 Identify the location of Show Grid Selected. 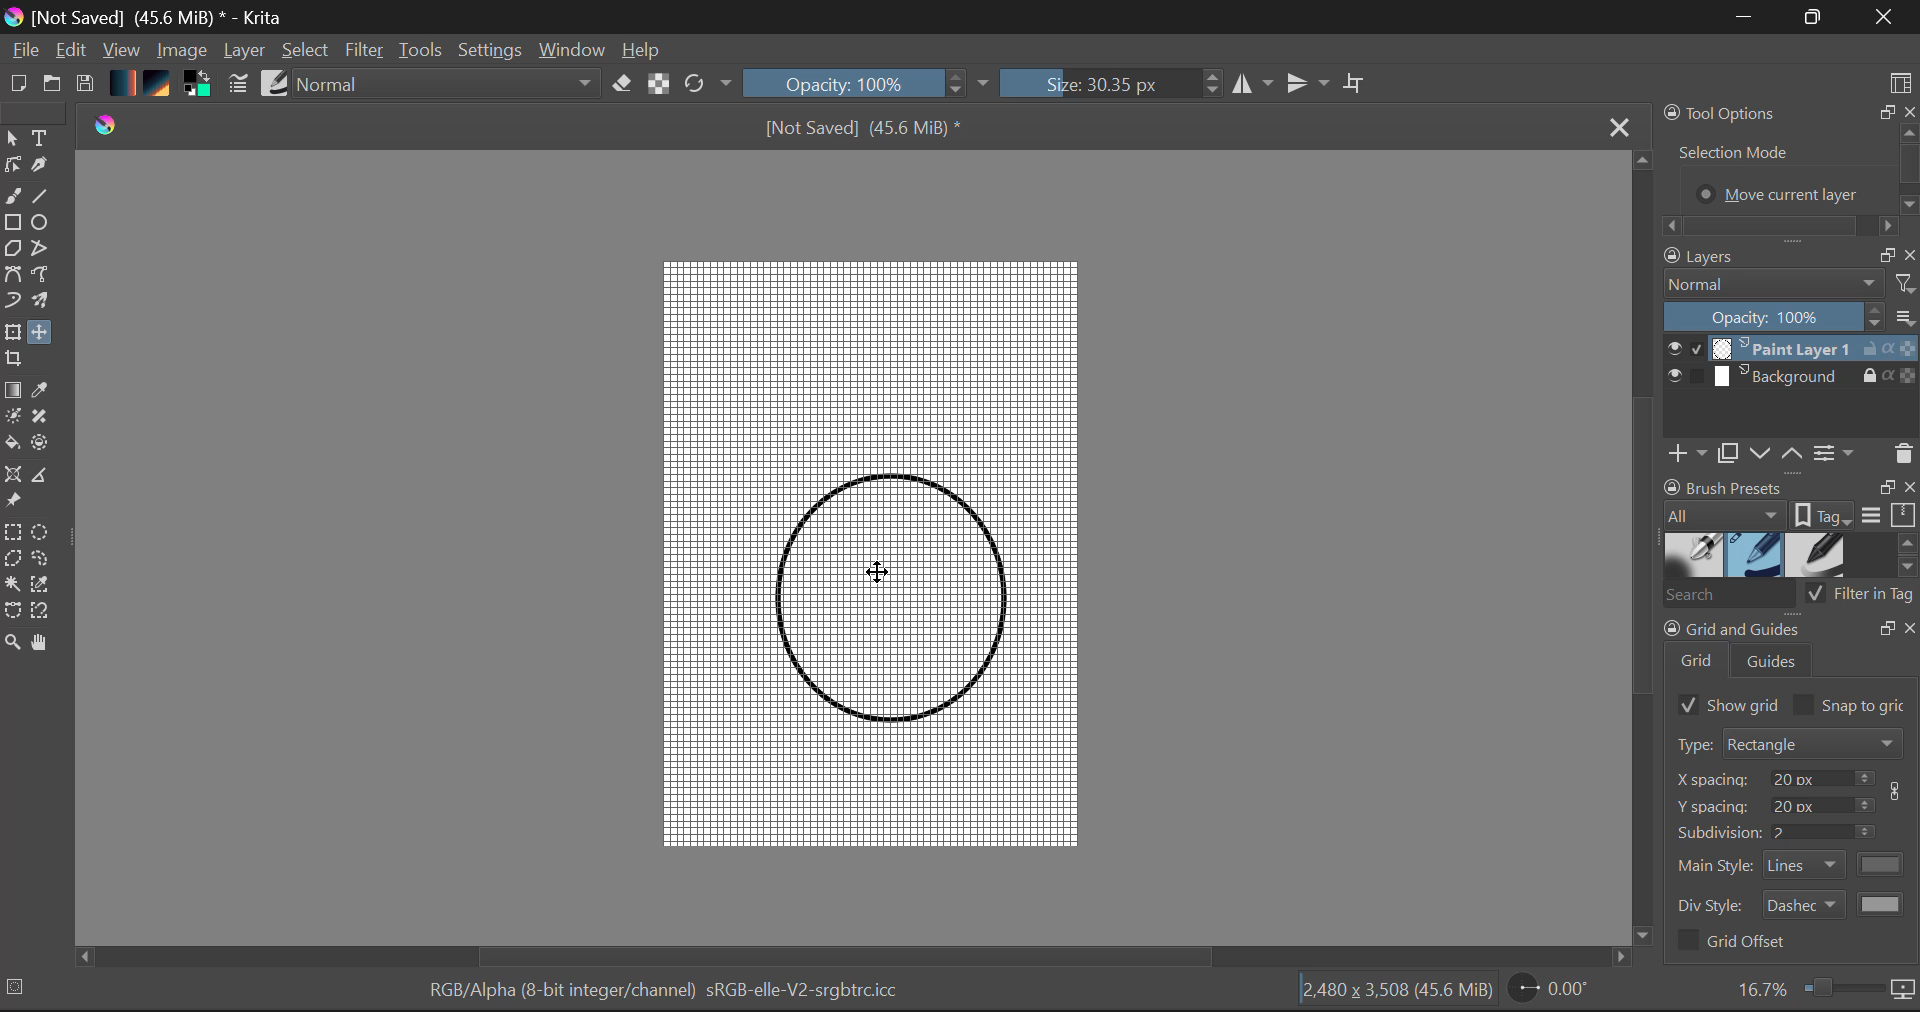
(1723, 704).